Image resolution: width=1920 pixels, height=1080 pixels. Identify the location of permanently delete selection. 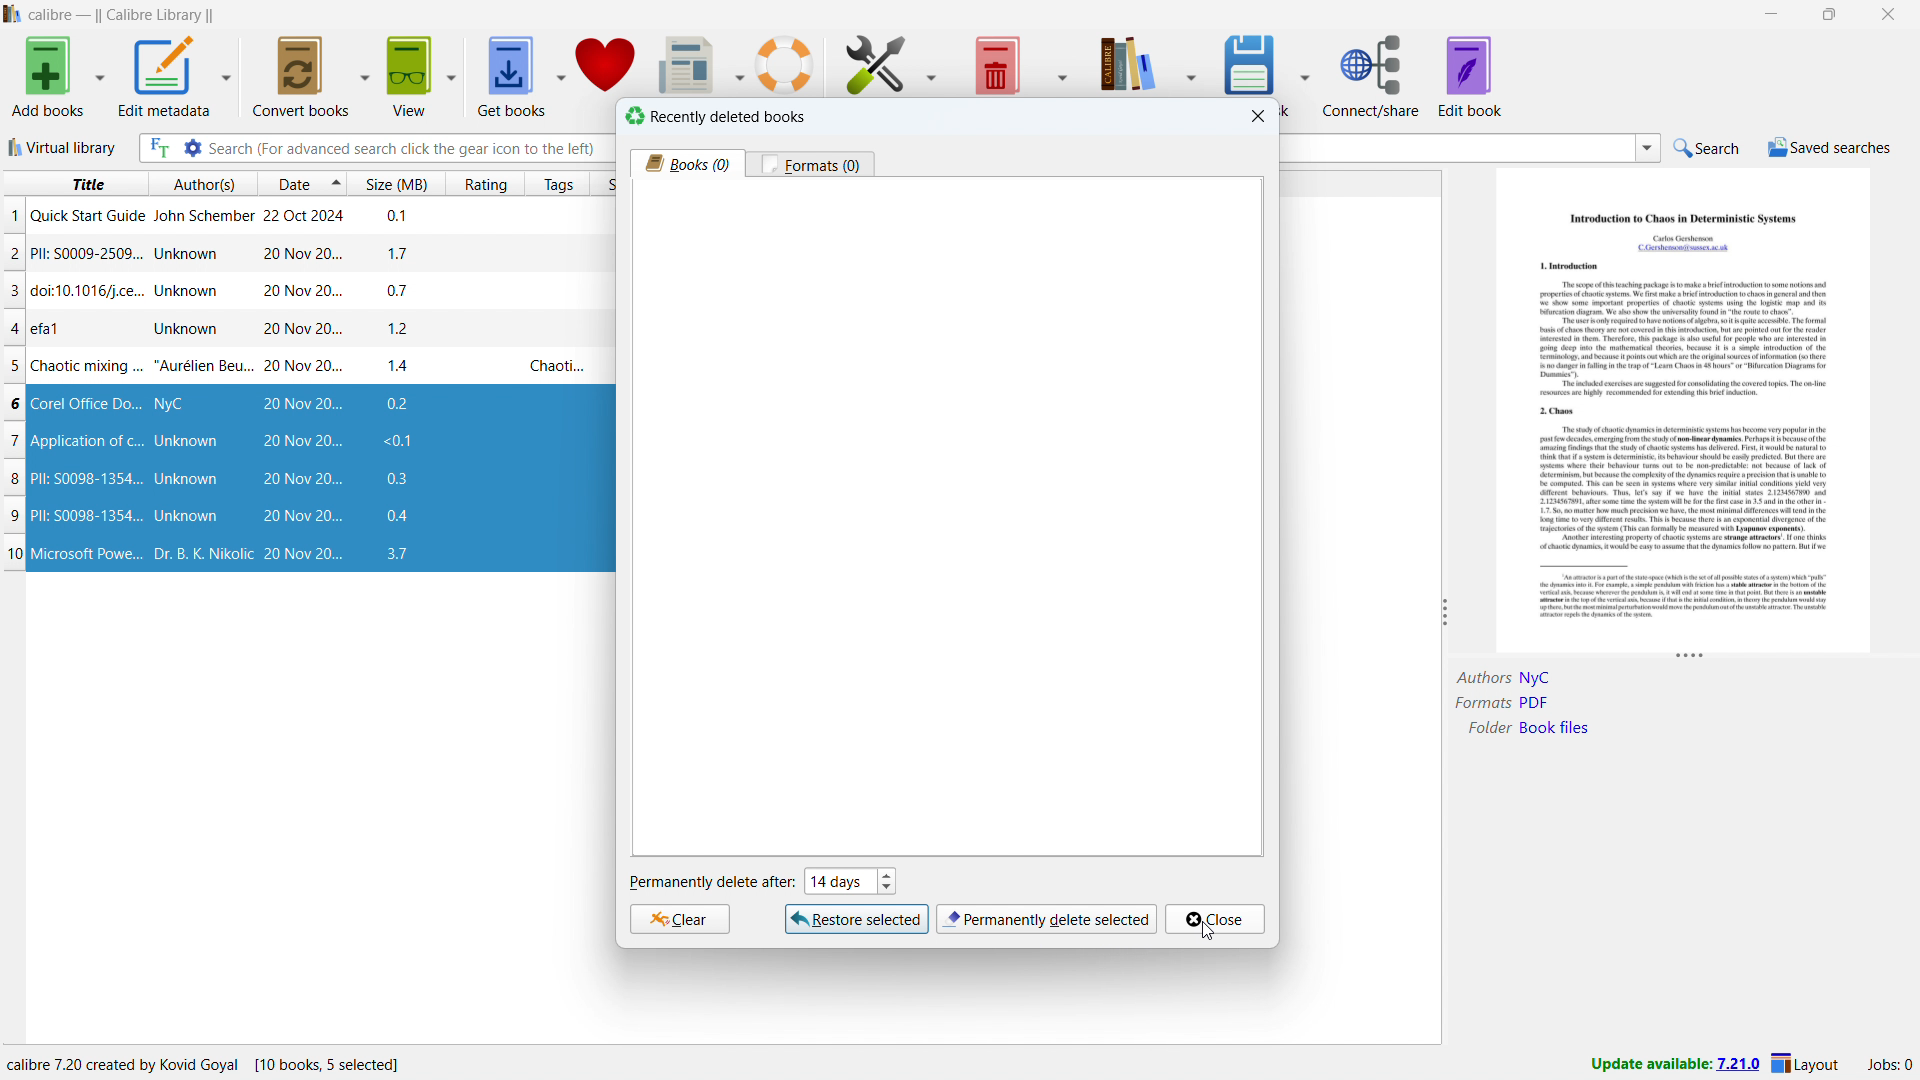
(1046, 920).